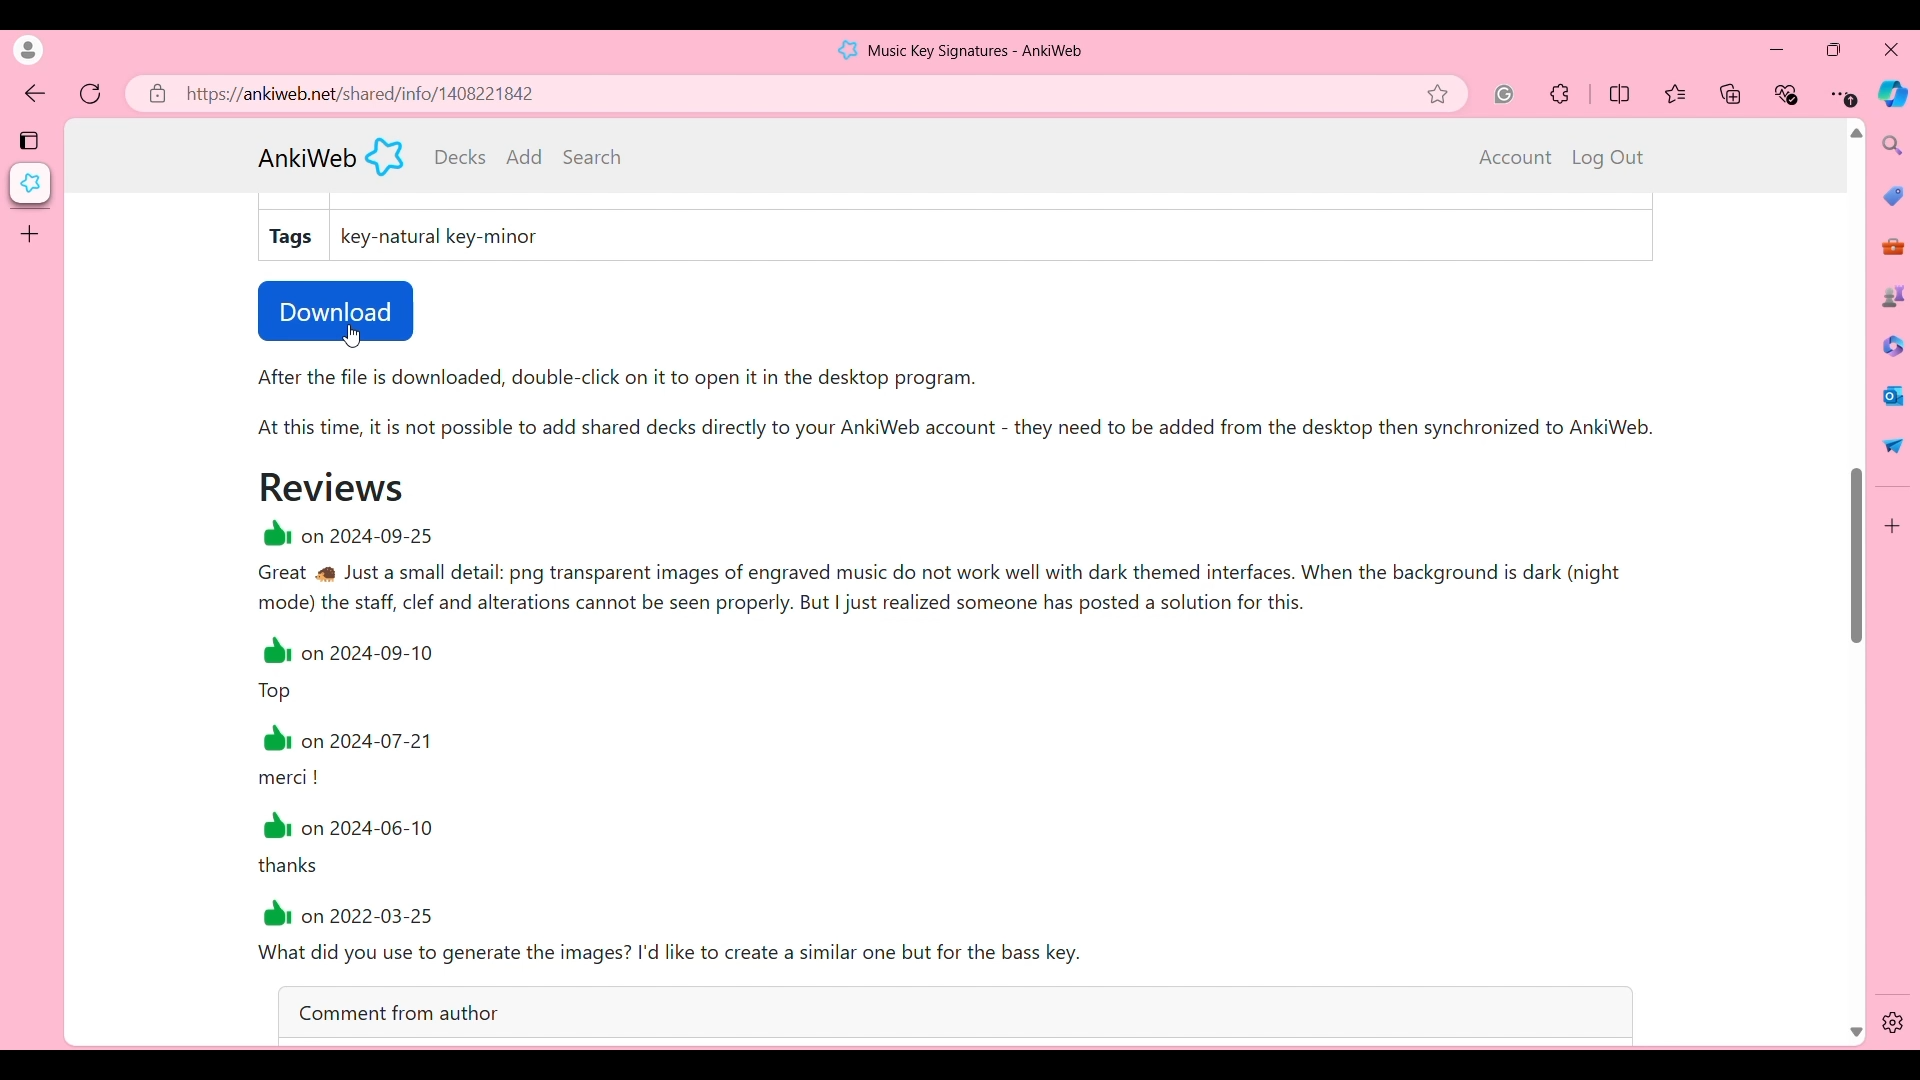 The height and width of the screenshot is (1080, 1920). What do you see at coordinates (31, 183) in the screenshot?
I see `Current tab` at bounding box center [31, 183].